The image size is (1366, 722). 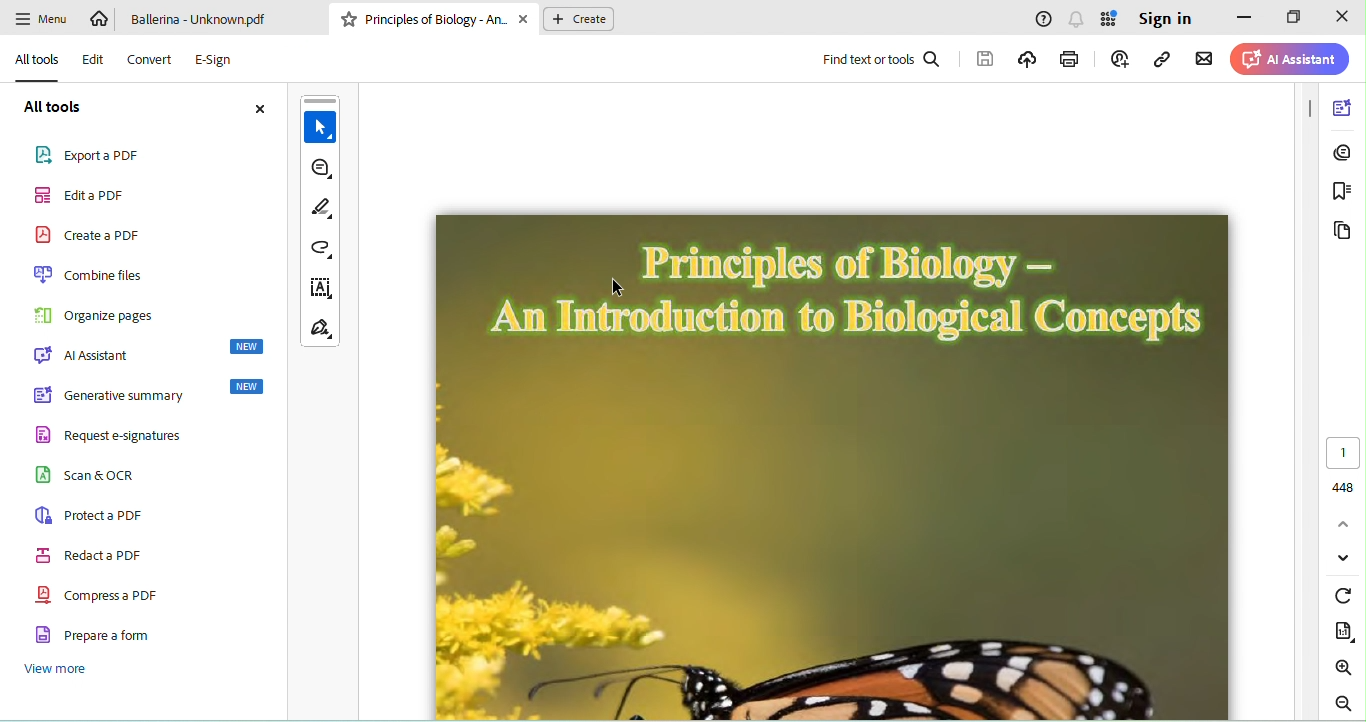 What do you see at coordinates (1341, 593) in the screenshot?
I see `rotate the document` at bounding box center [1341, 593].